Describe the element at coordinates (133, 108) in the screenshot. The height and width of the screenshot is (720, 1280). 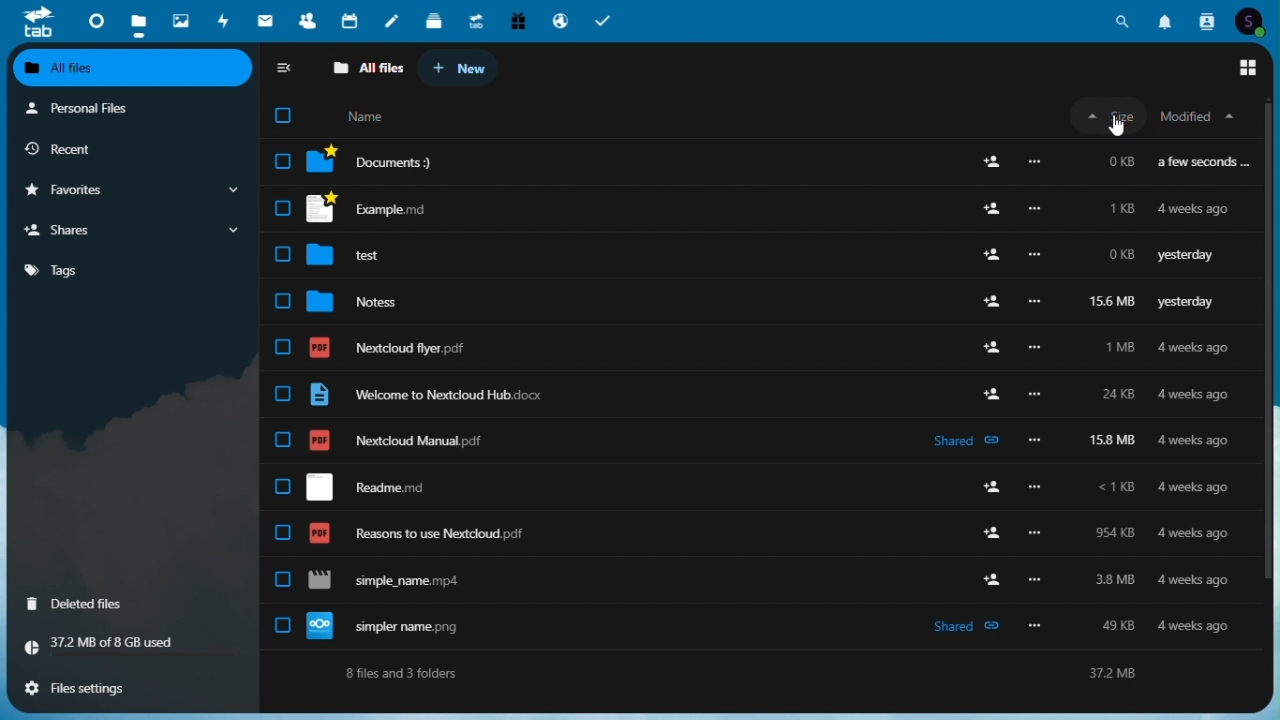
I see `personal files` at that location.